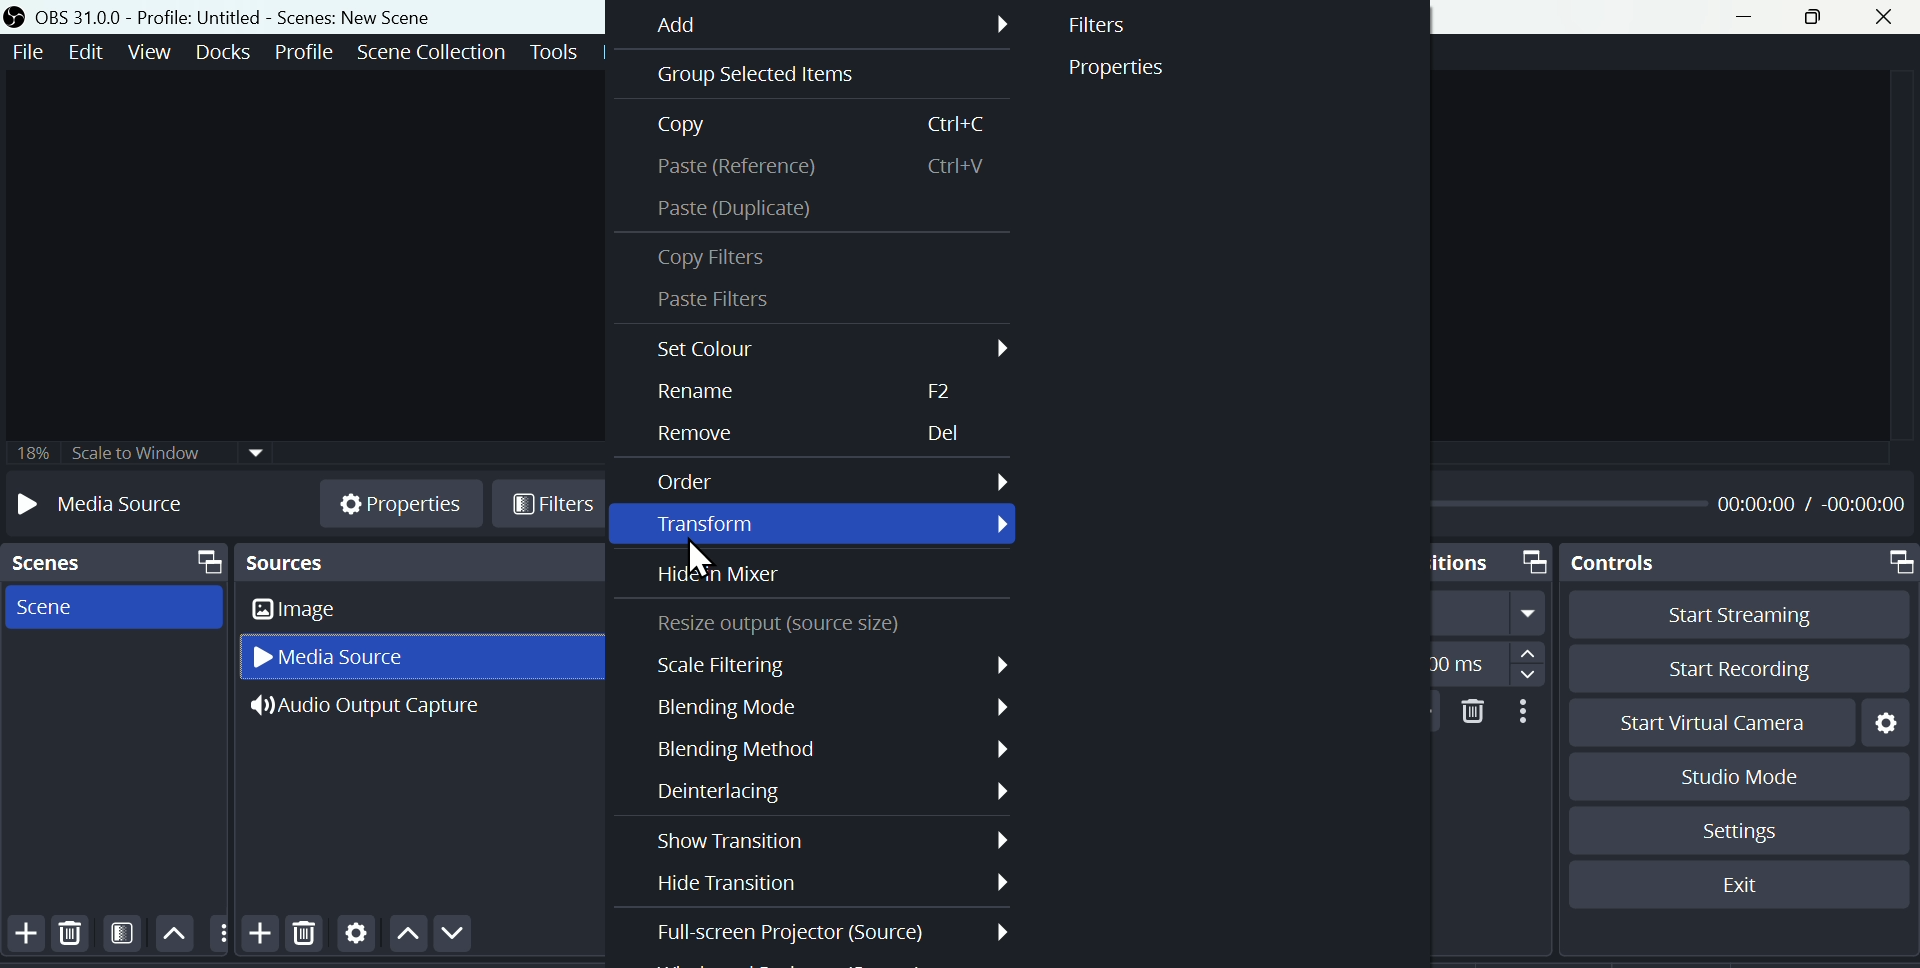 This screenshot has width=1920, height=968. Describe the element at coordinates (1491, 661) in the screenshot. I see `Duration` at that location.